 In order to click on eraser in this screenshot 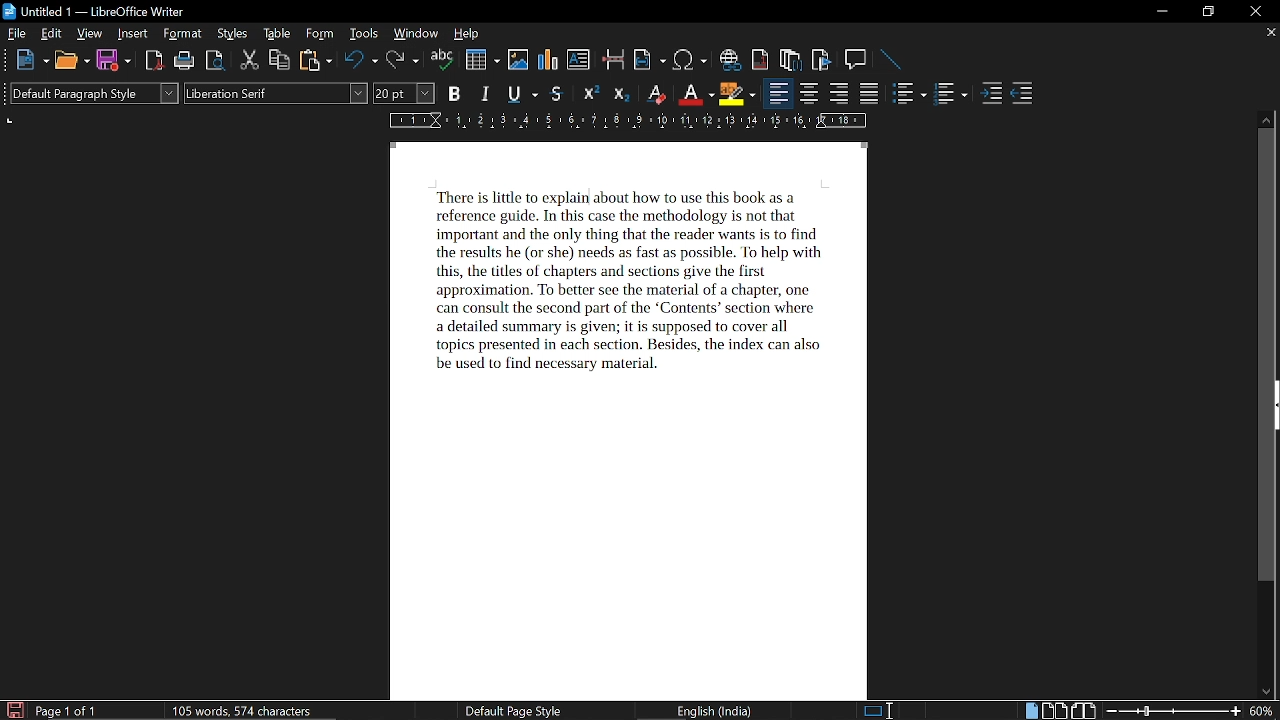, I will do `click(656, 96)`.